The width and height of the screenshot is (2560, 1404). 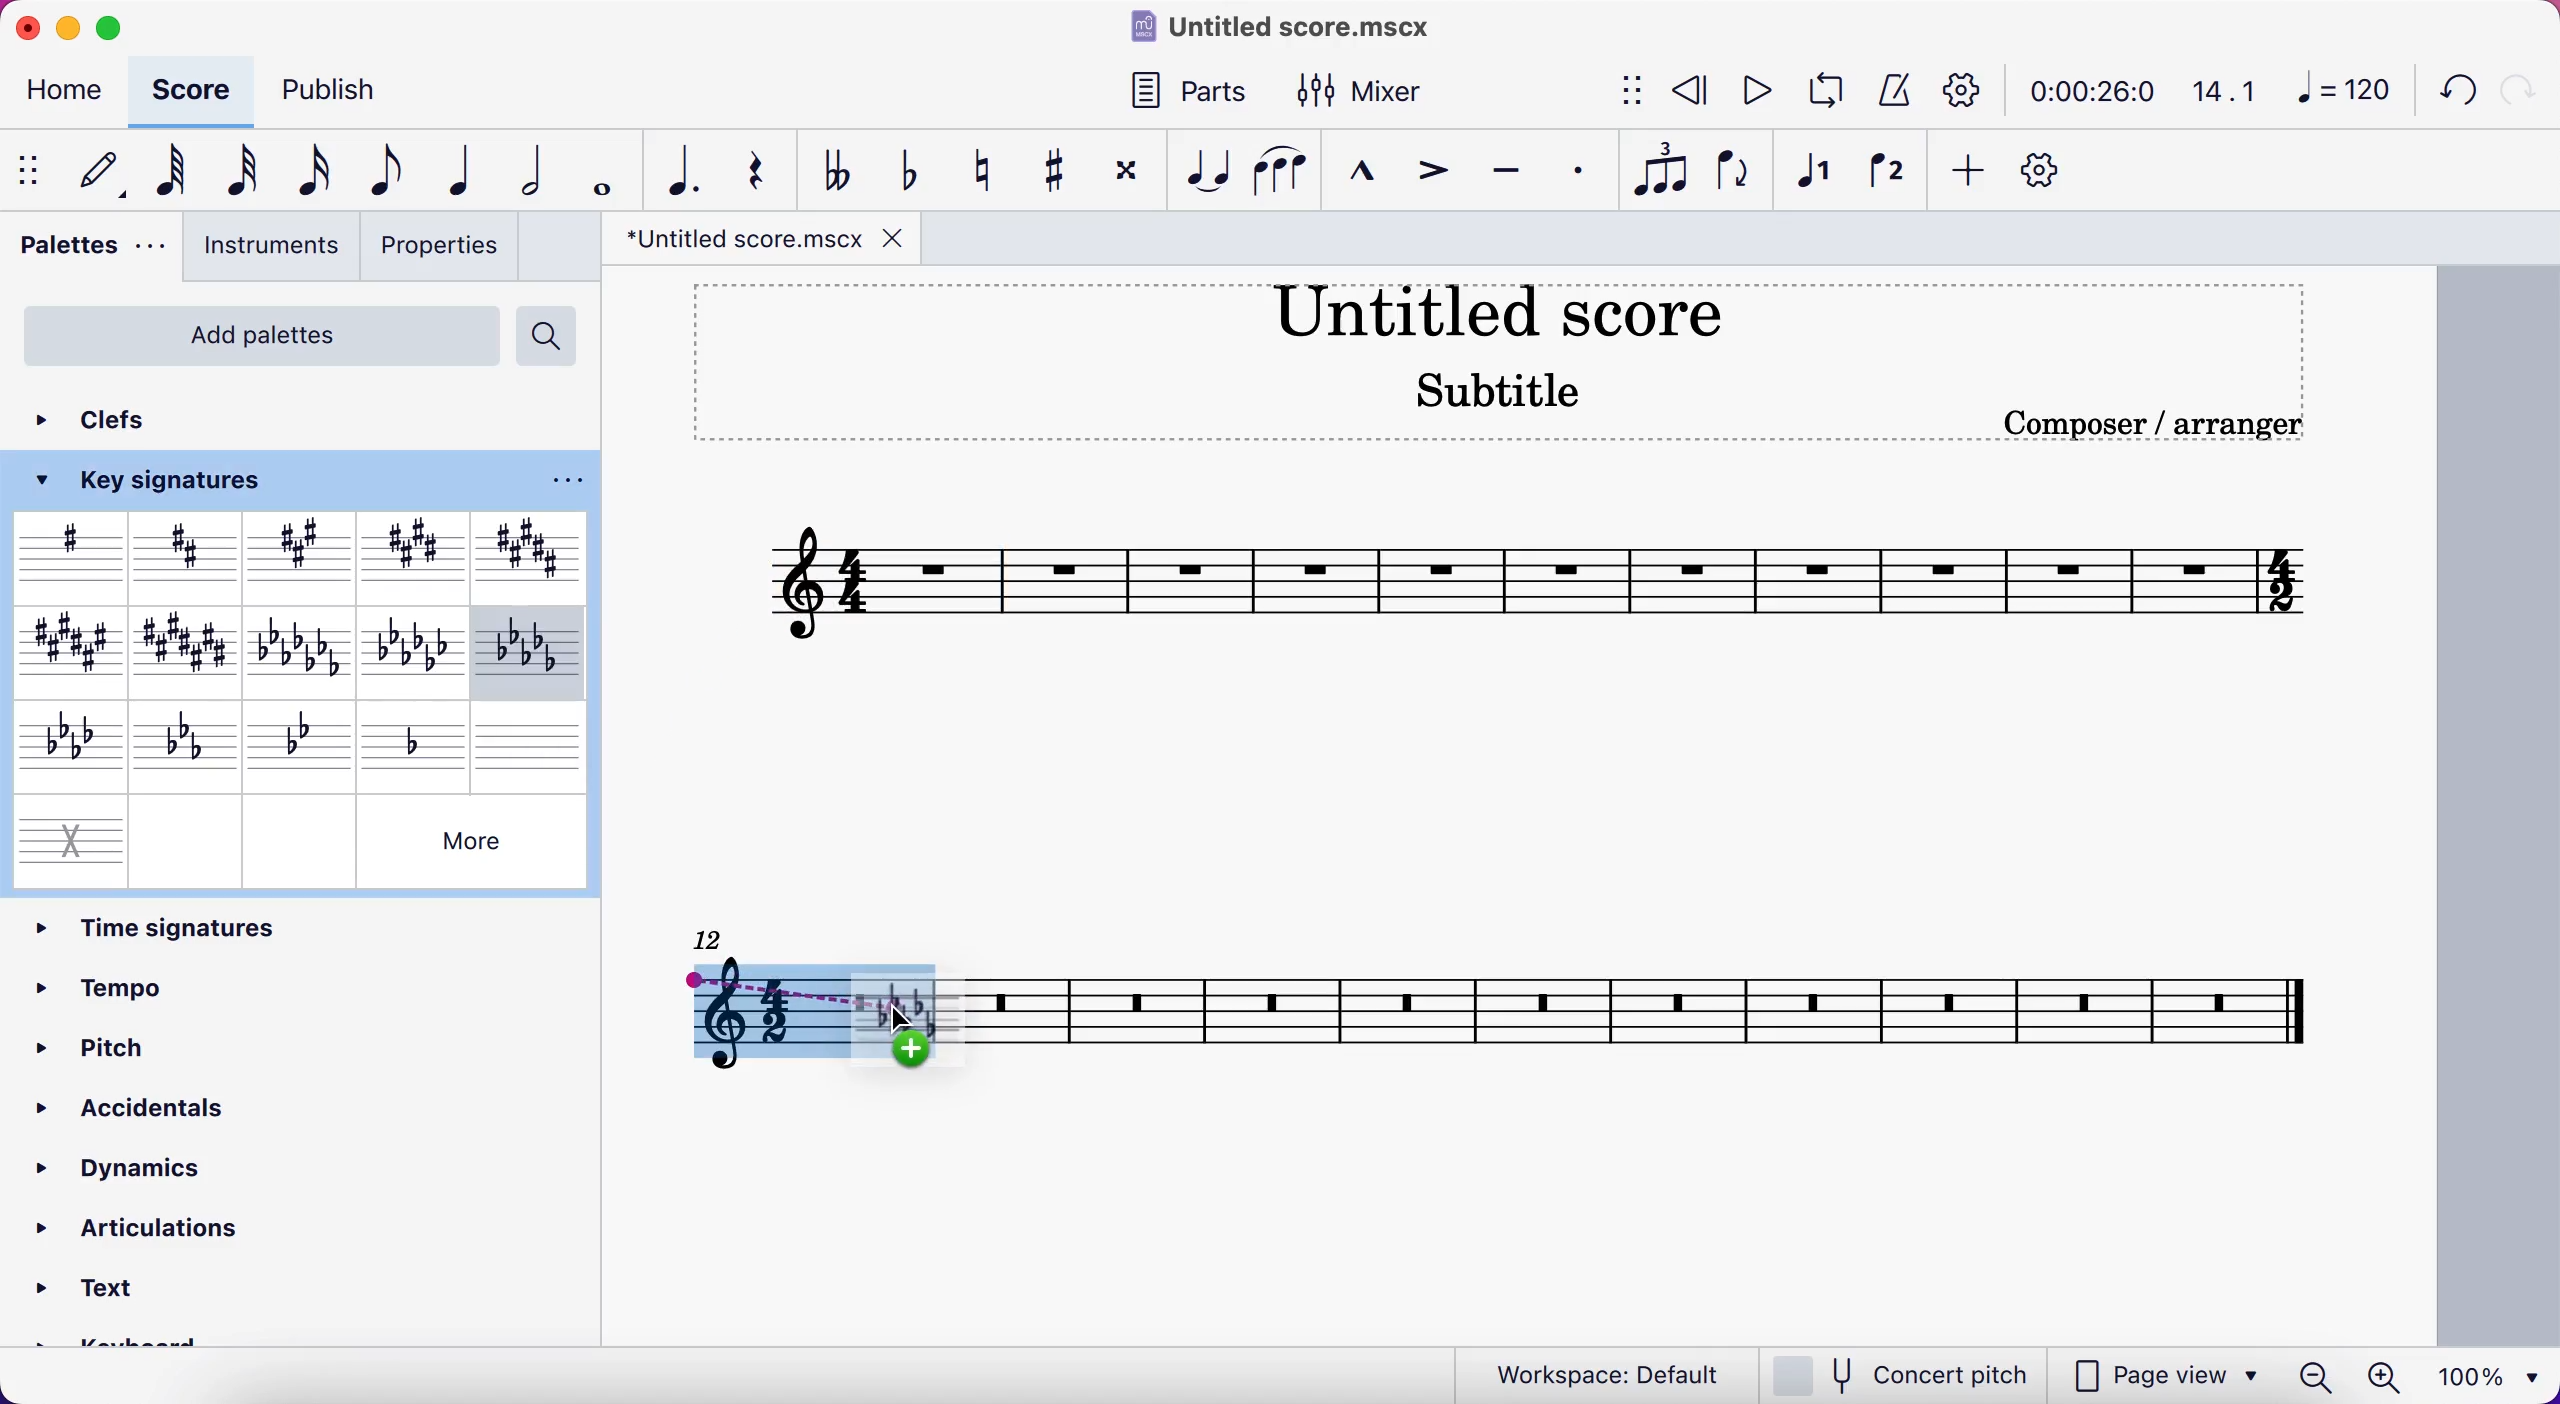 What do you see at coordinates (1899, 1373) in the screenshot?
I see `concert pitch` at bounding box center [1899, 1373].